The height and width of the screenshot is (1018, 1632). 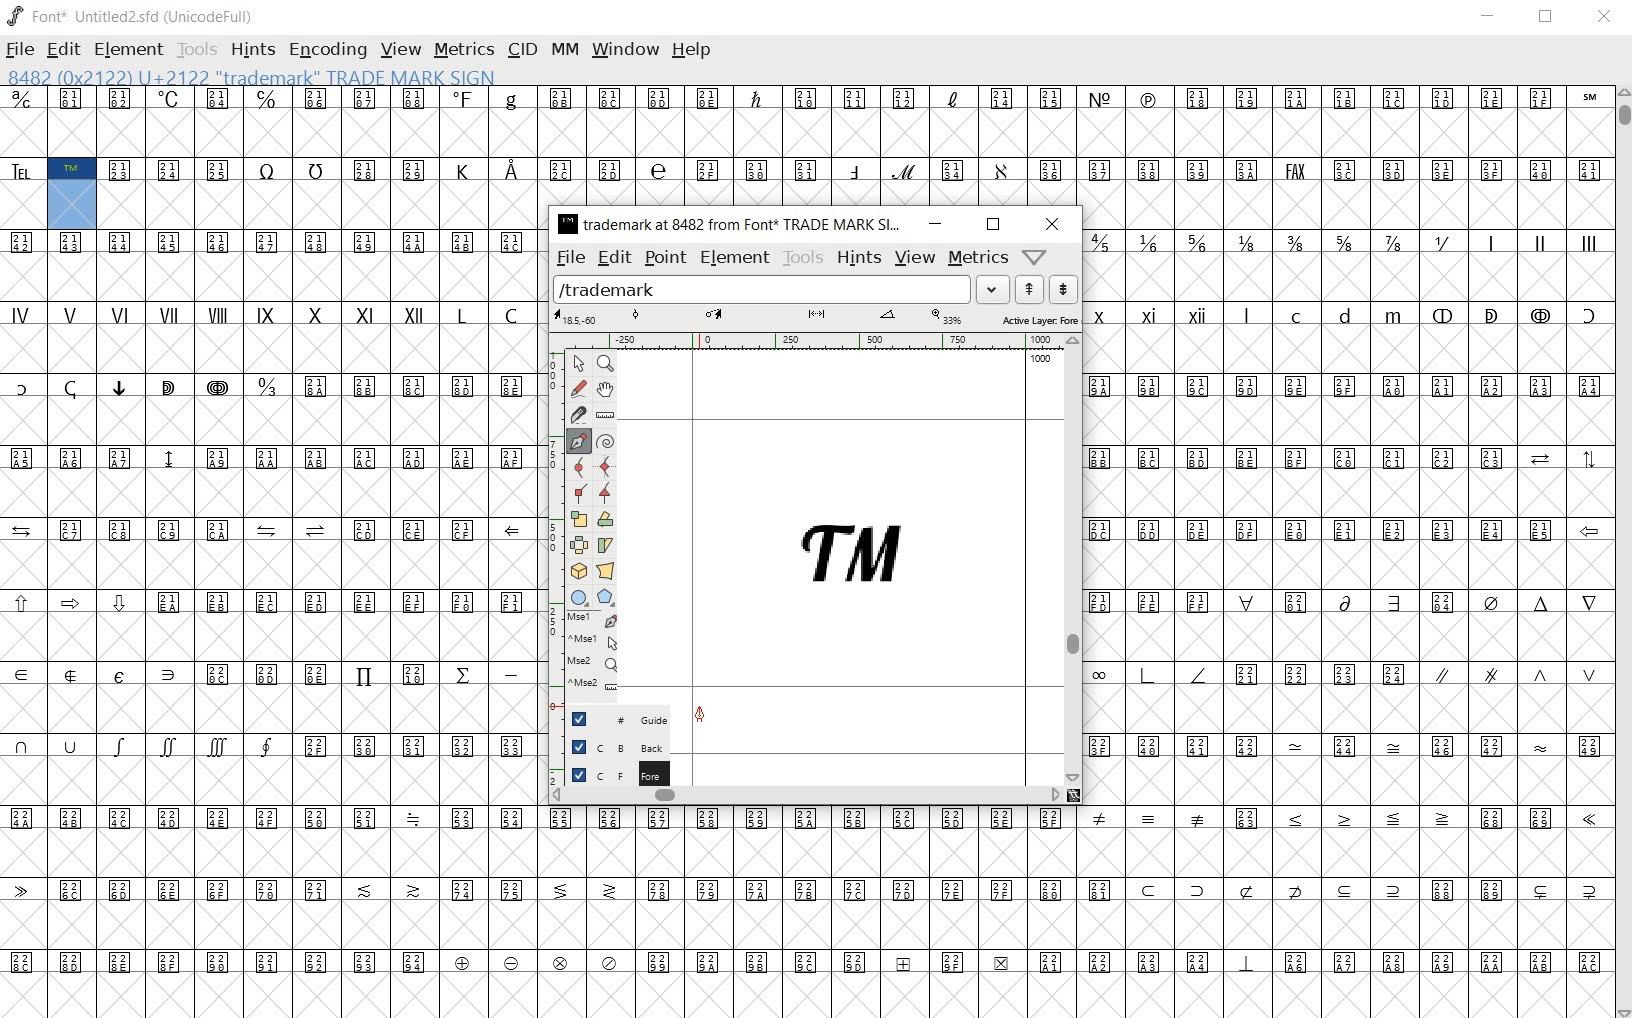 What do you see at coordinates (1272, 262) in the screenshot?
I see `mathematical fractions` at bounding box center [1272, 262].